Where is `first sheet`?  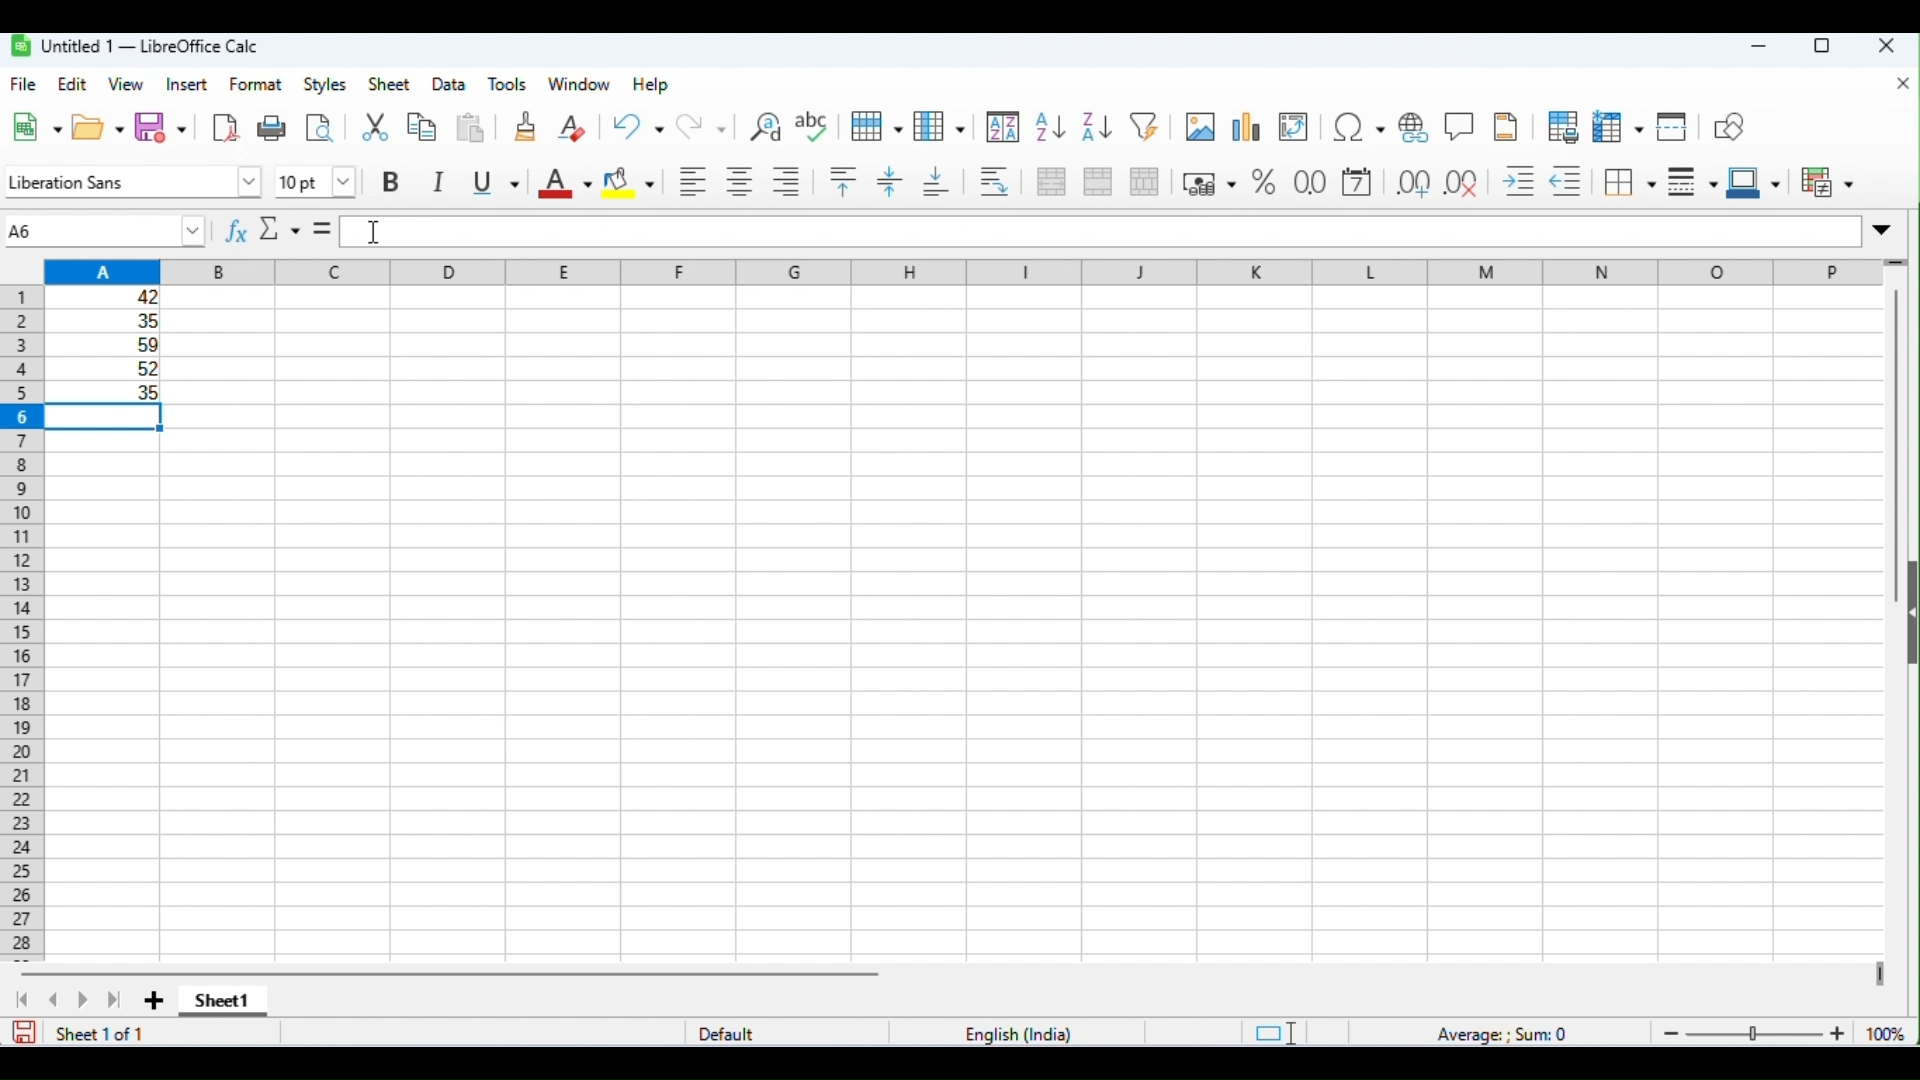
first sheet is located at coordinates (29, 999).